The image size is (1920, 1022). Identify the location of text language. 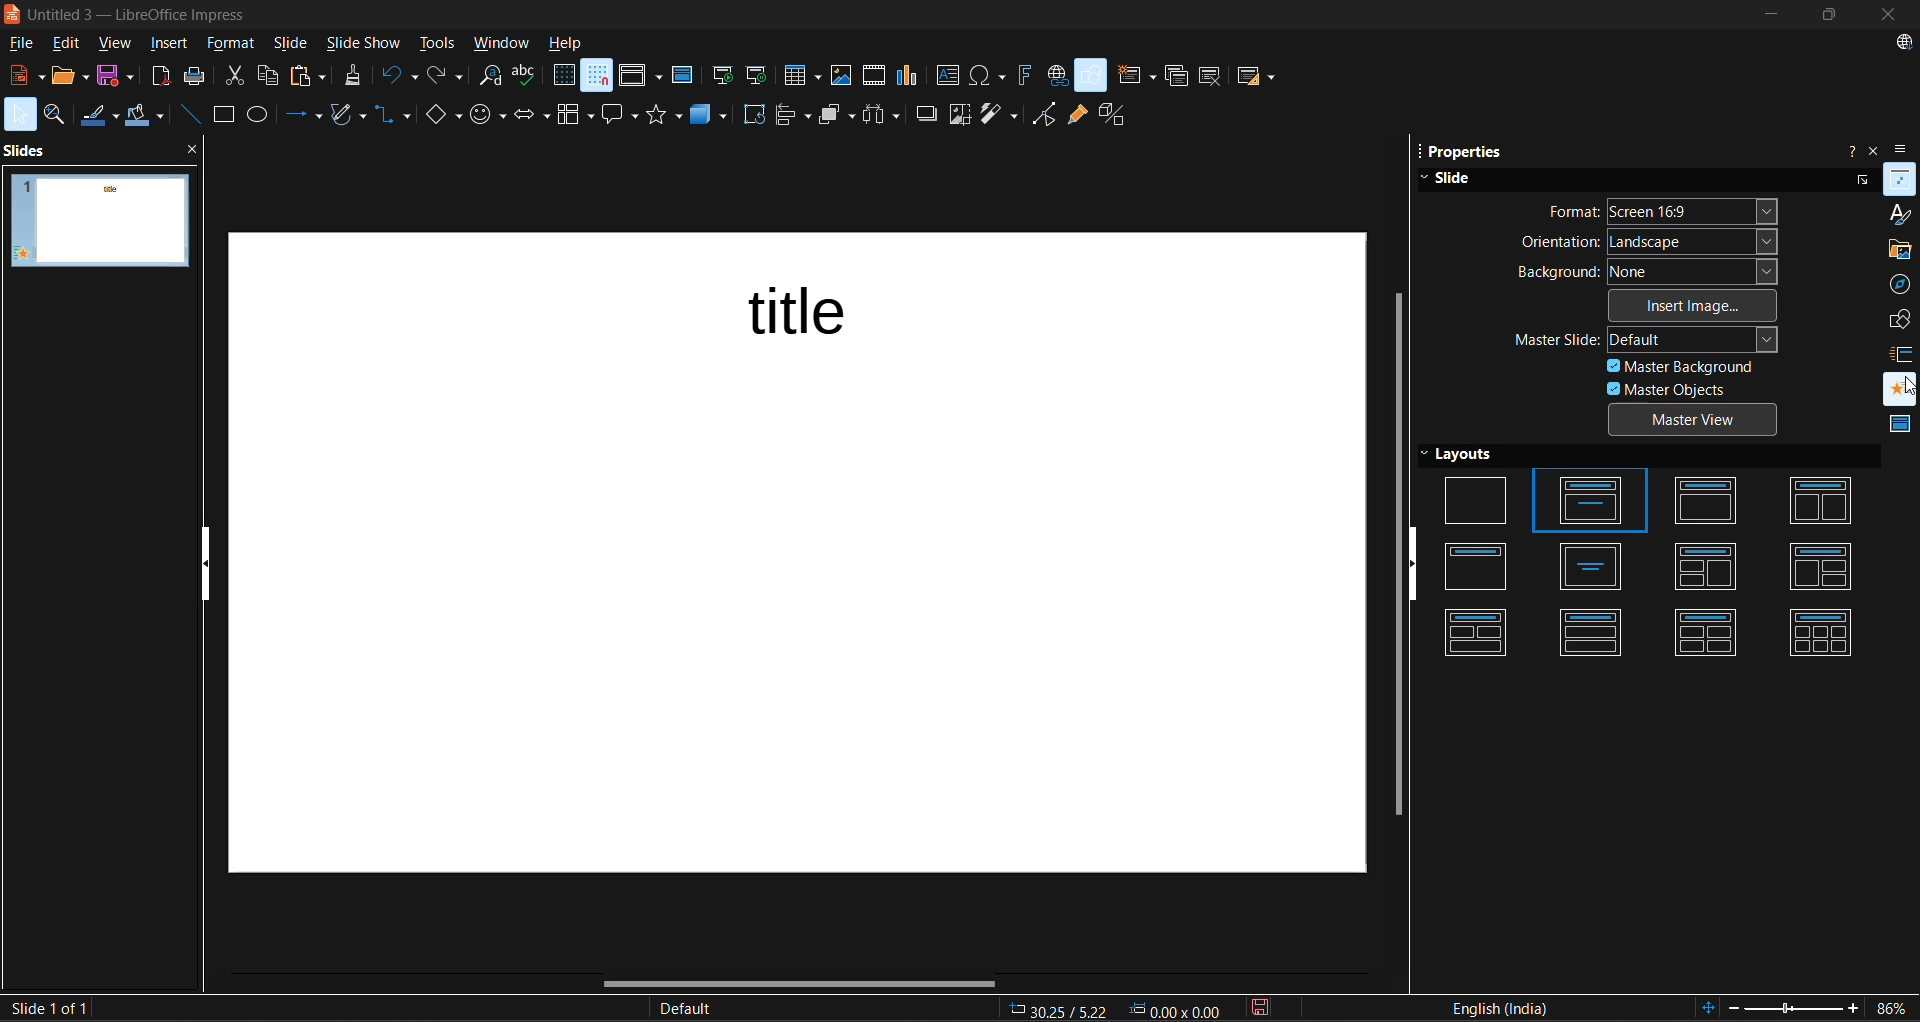
(1501, 1007).